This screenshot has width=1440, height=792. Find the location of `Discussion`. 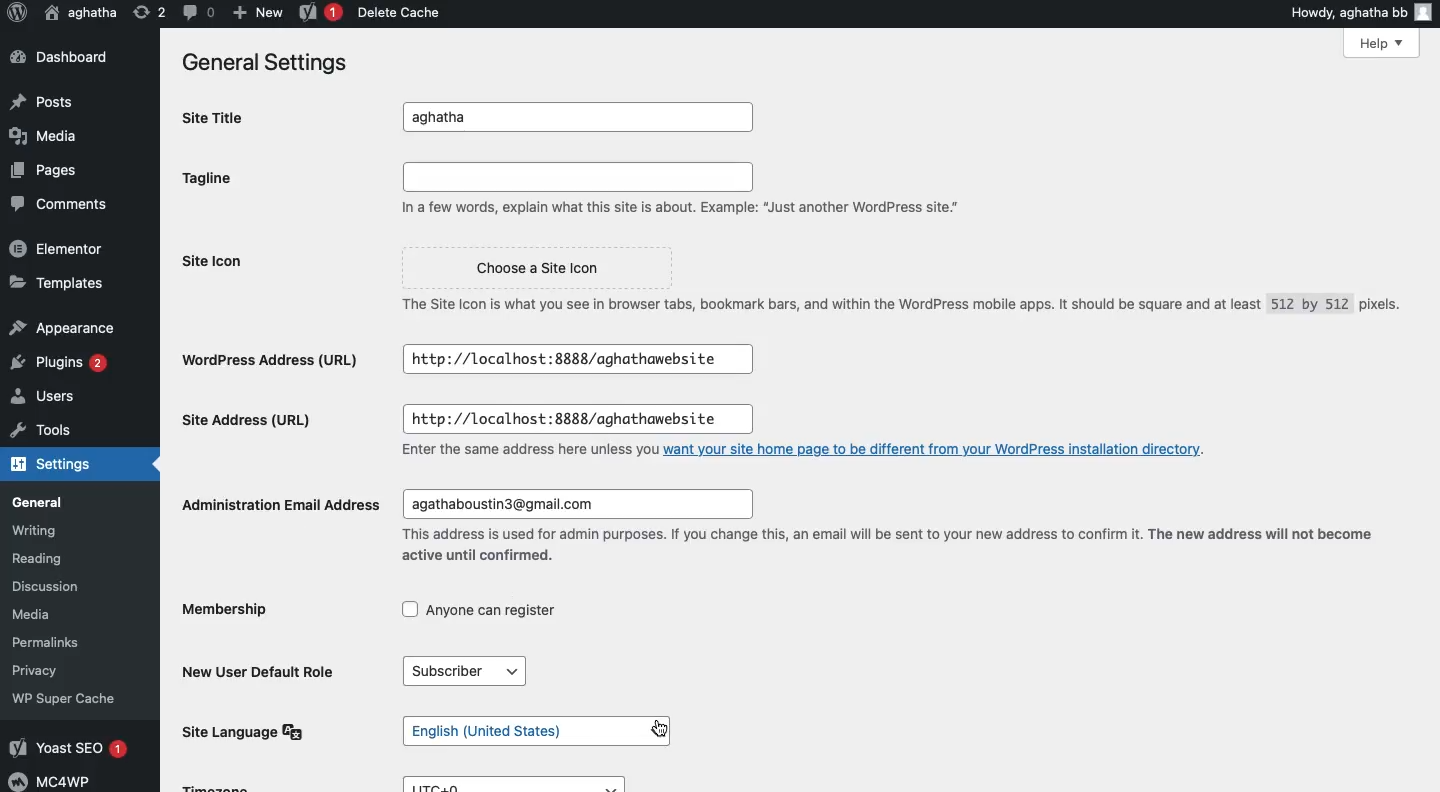

Discussion is located at coordinates (55, 585).